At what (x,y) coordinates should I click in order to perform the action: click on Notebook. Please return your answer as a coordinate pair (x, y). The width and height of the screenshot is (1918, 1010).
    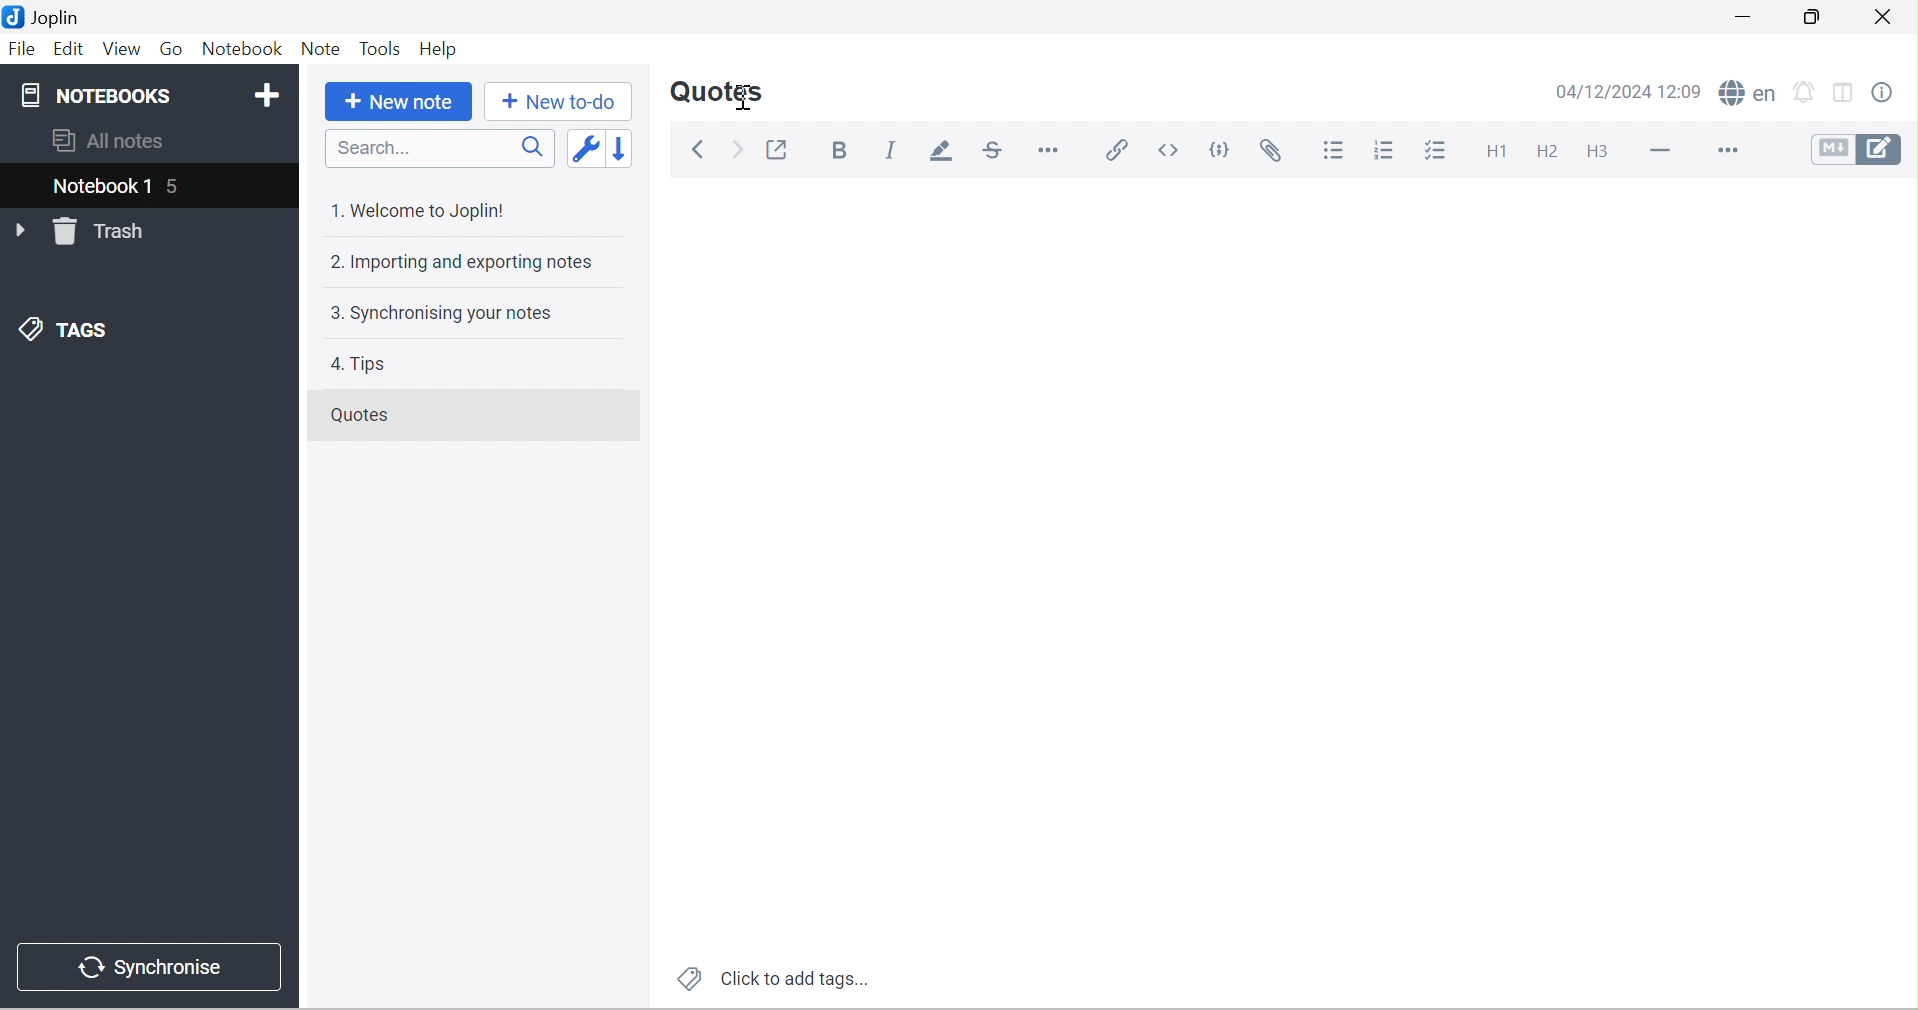
    Looking at the image, I should click on (245, 51).